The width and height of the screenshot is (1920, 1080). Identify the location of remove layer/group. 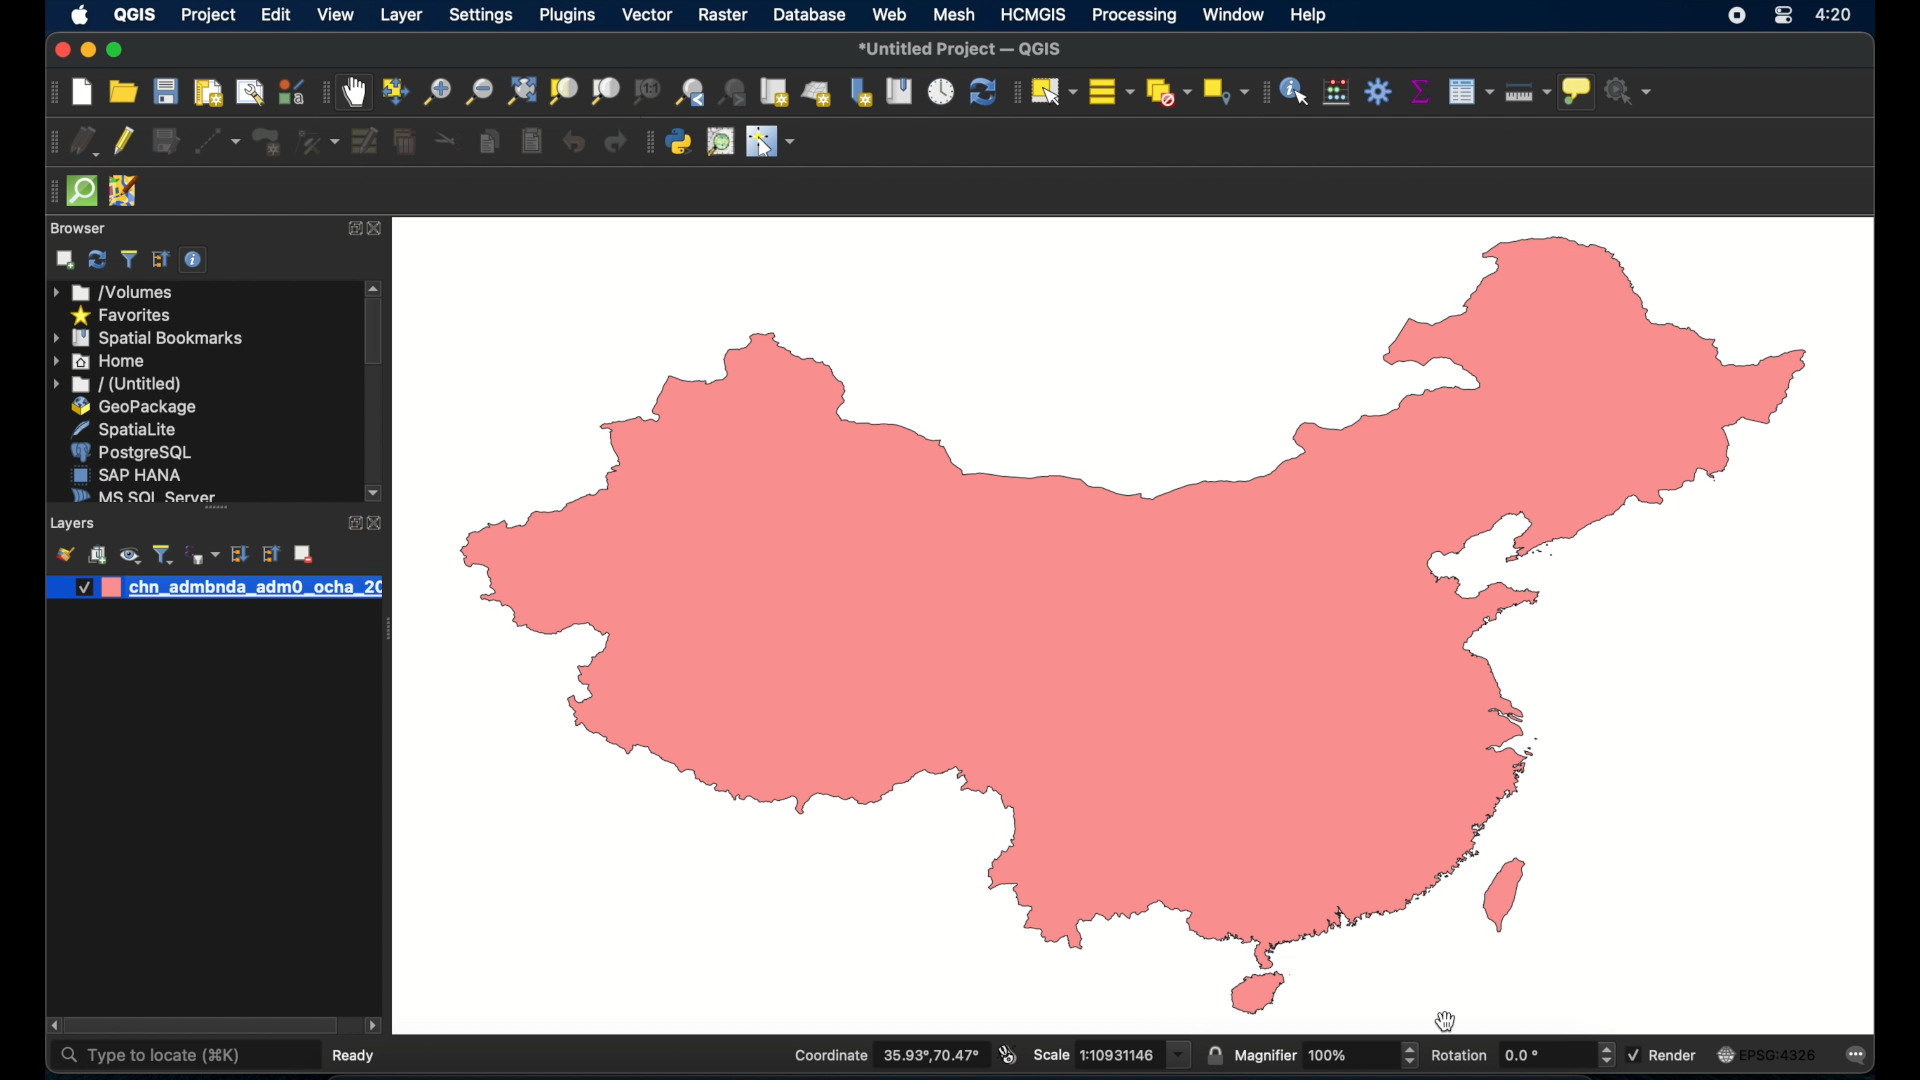
(303, 554).